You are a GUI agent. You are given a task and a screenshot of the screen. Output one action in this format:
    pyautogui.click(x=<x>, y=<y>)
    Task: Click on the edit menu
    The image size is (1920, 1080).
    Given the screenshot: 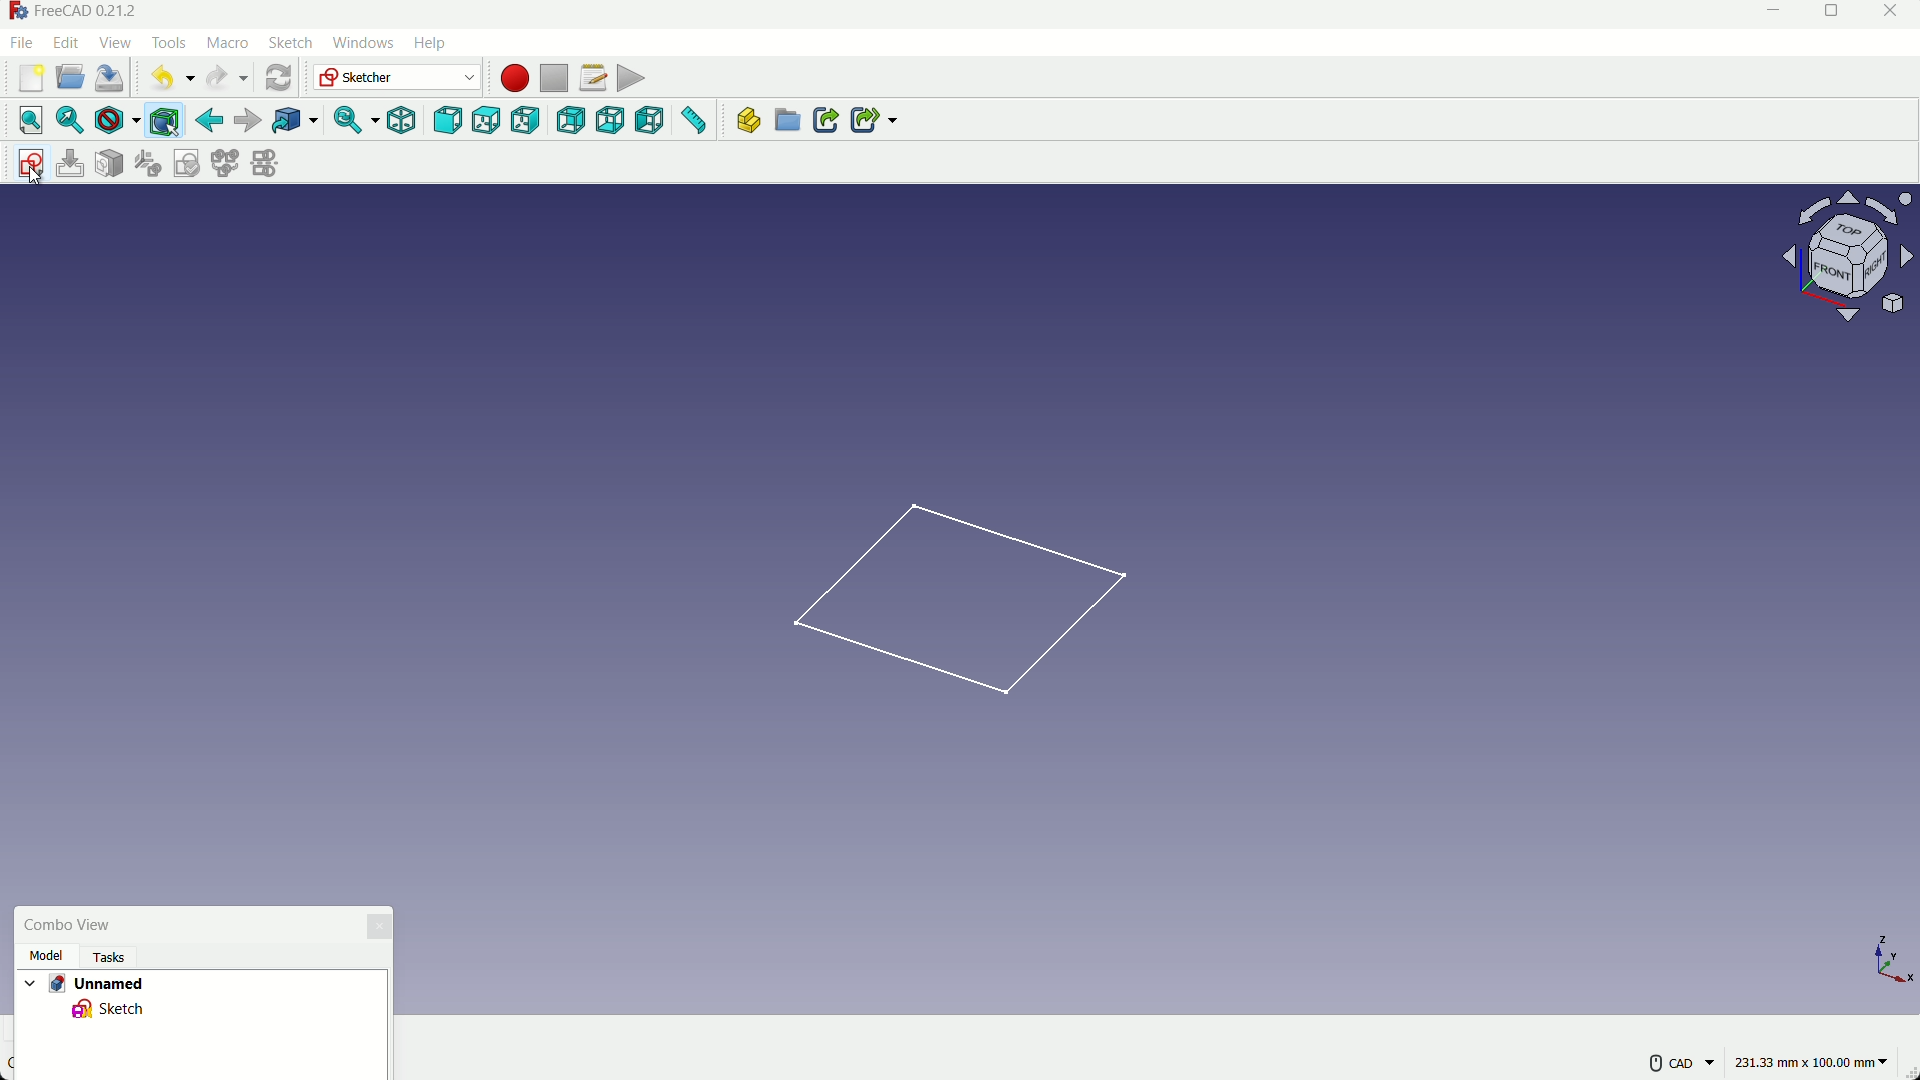 What is the action you would take?
    pyautogui.click(x=67, y=41)
    